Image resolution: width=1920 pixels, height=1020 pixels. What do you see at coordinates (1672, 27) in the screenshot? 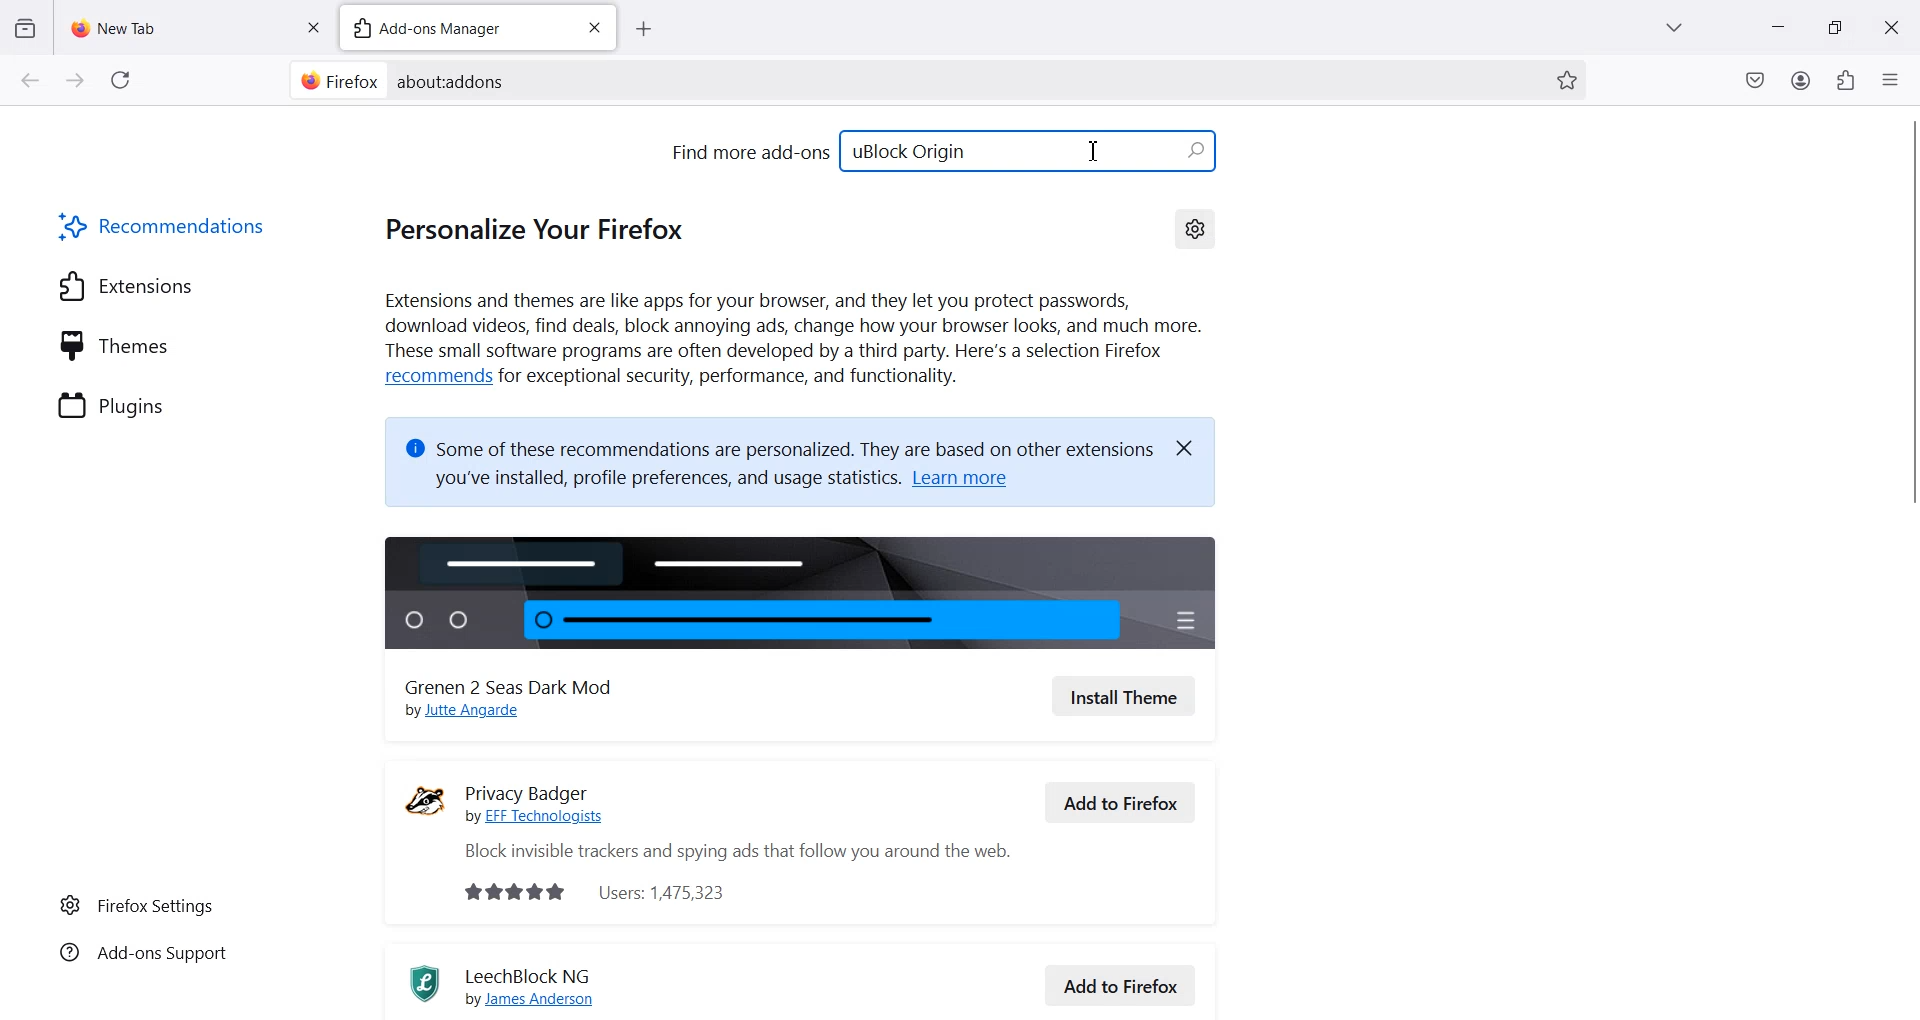
I see `List all Tab` at bounding box center [1672, 27].